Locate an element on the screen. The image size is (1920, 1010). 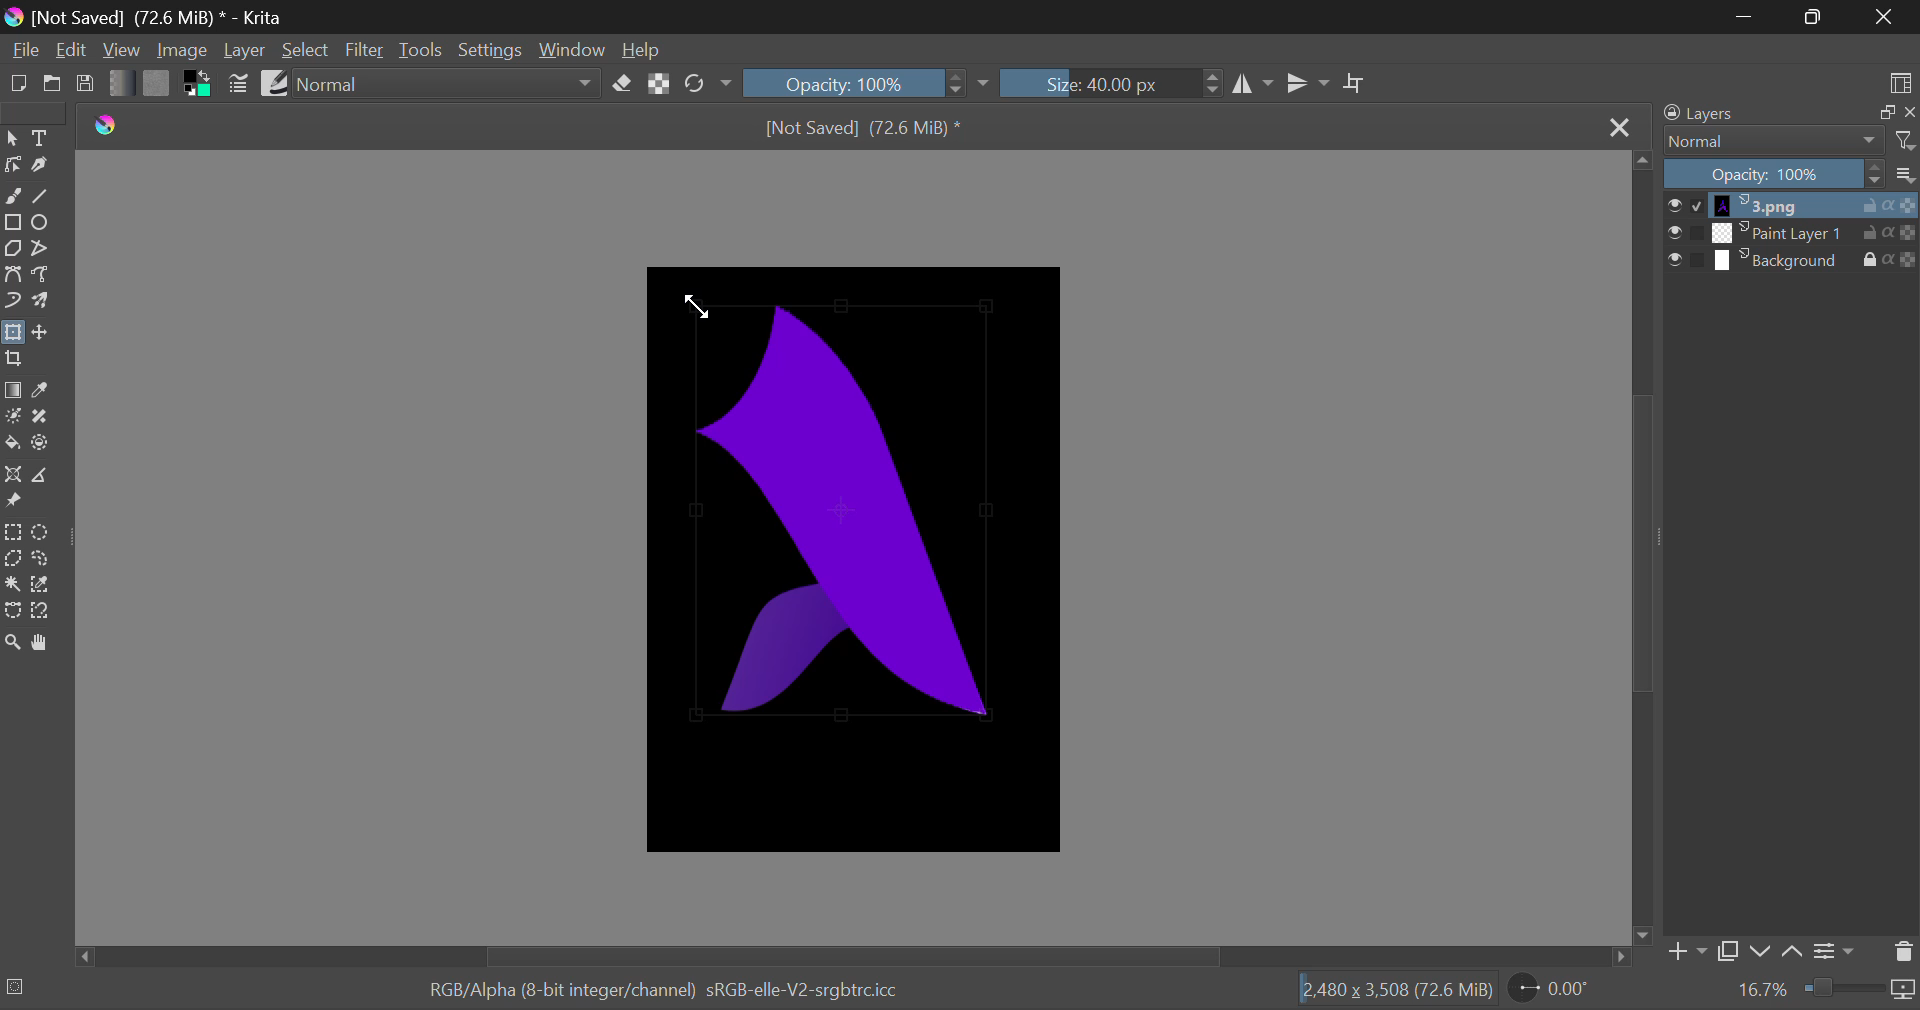
up Movement of Layer is located at coordinates (1792, 951).